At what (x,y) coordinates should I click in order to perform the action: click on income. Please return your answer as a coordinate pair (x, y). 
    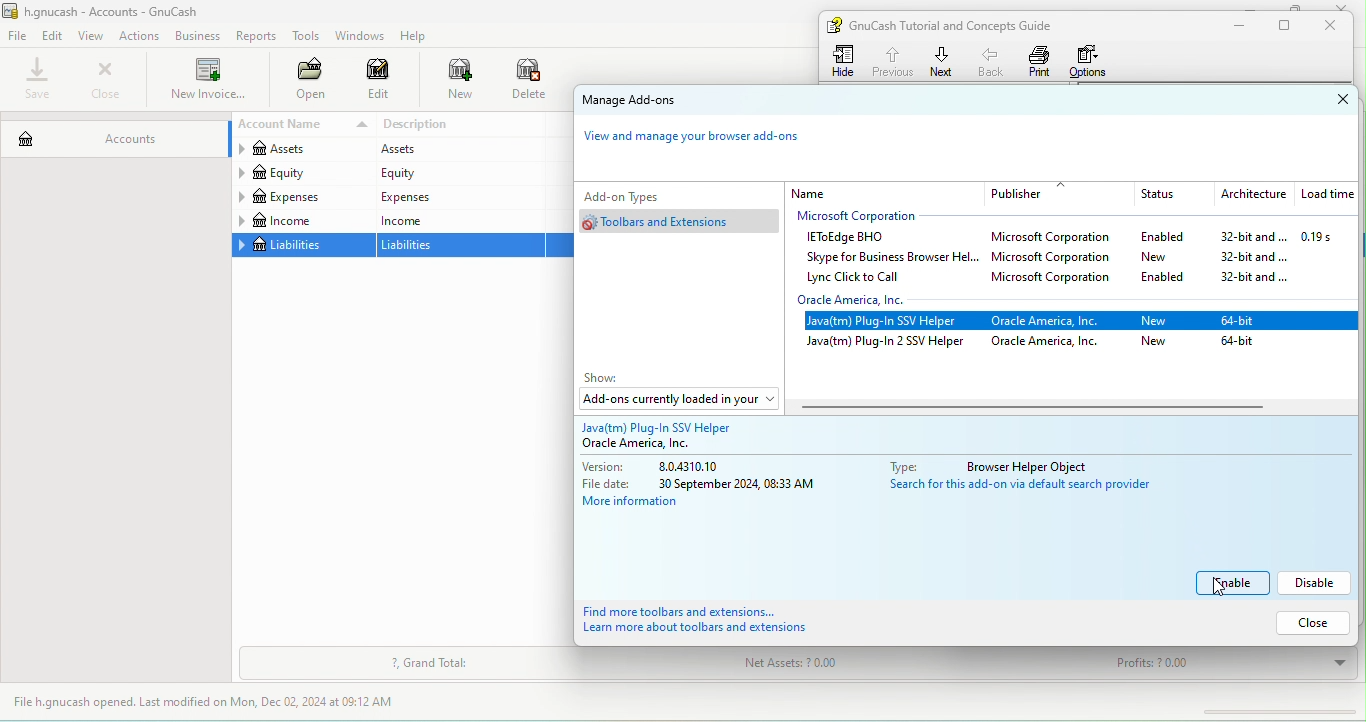
    Looking at the image, I should click on (458, 220).